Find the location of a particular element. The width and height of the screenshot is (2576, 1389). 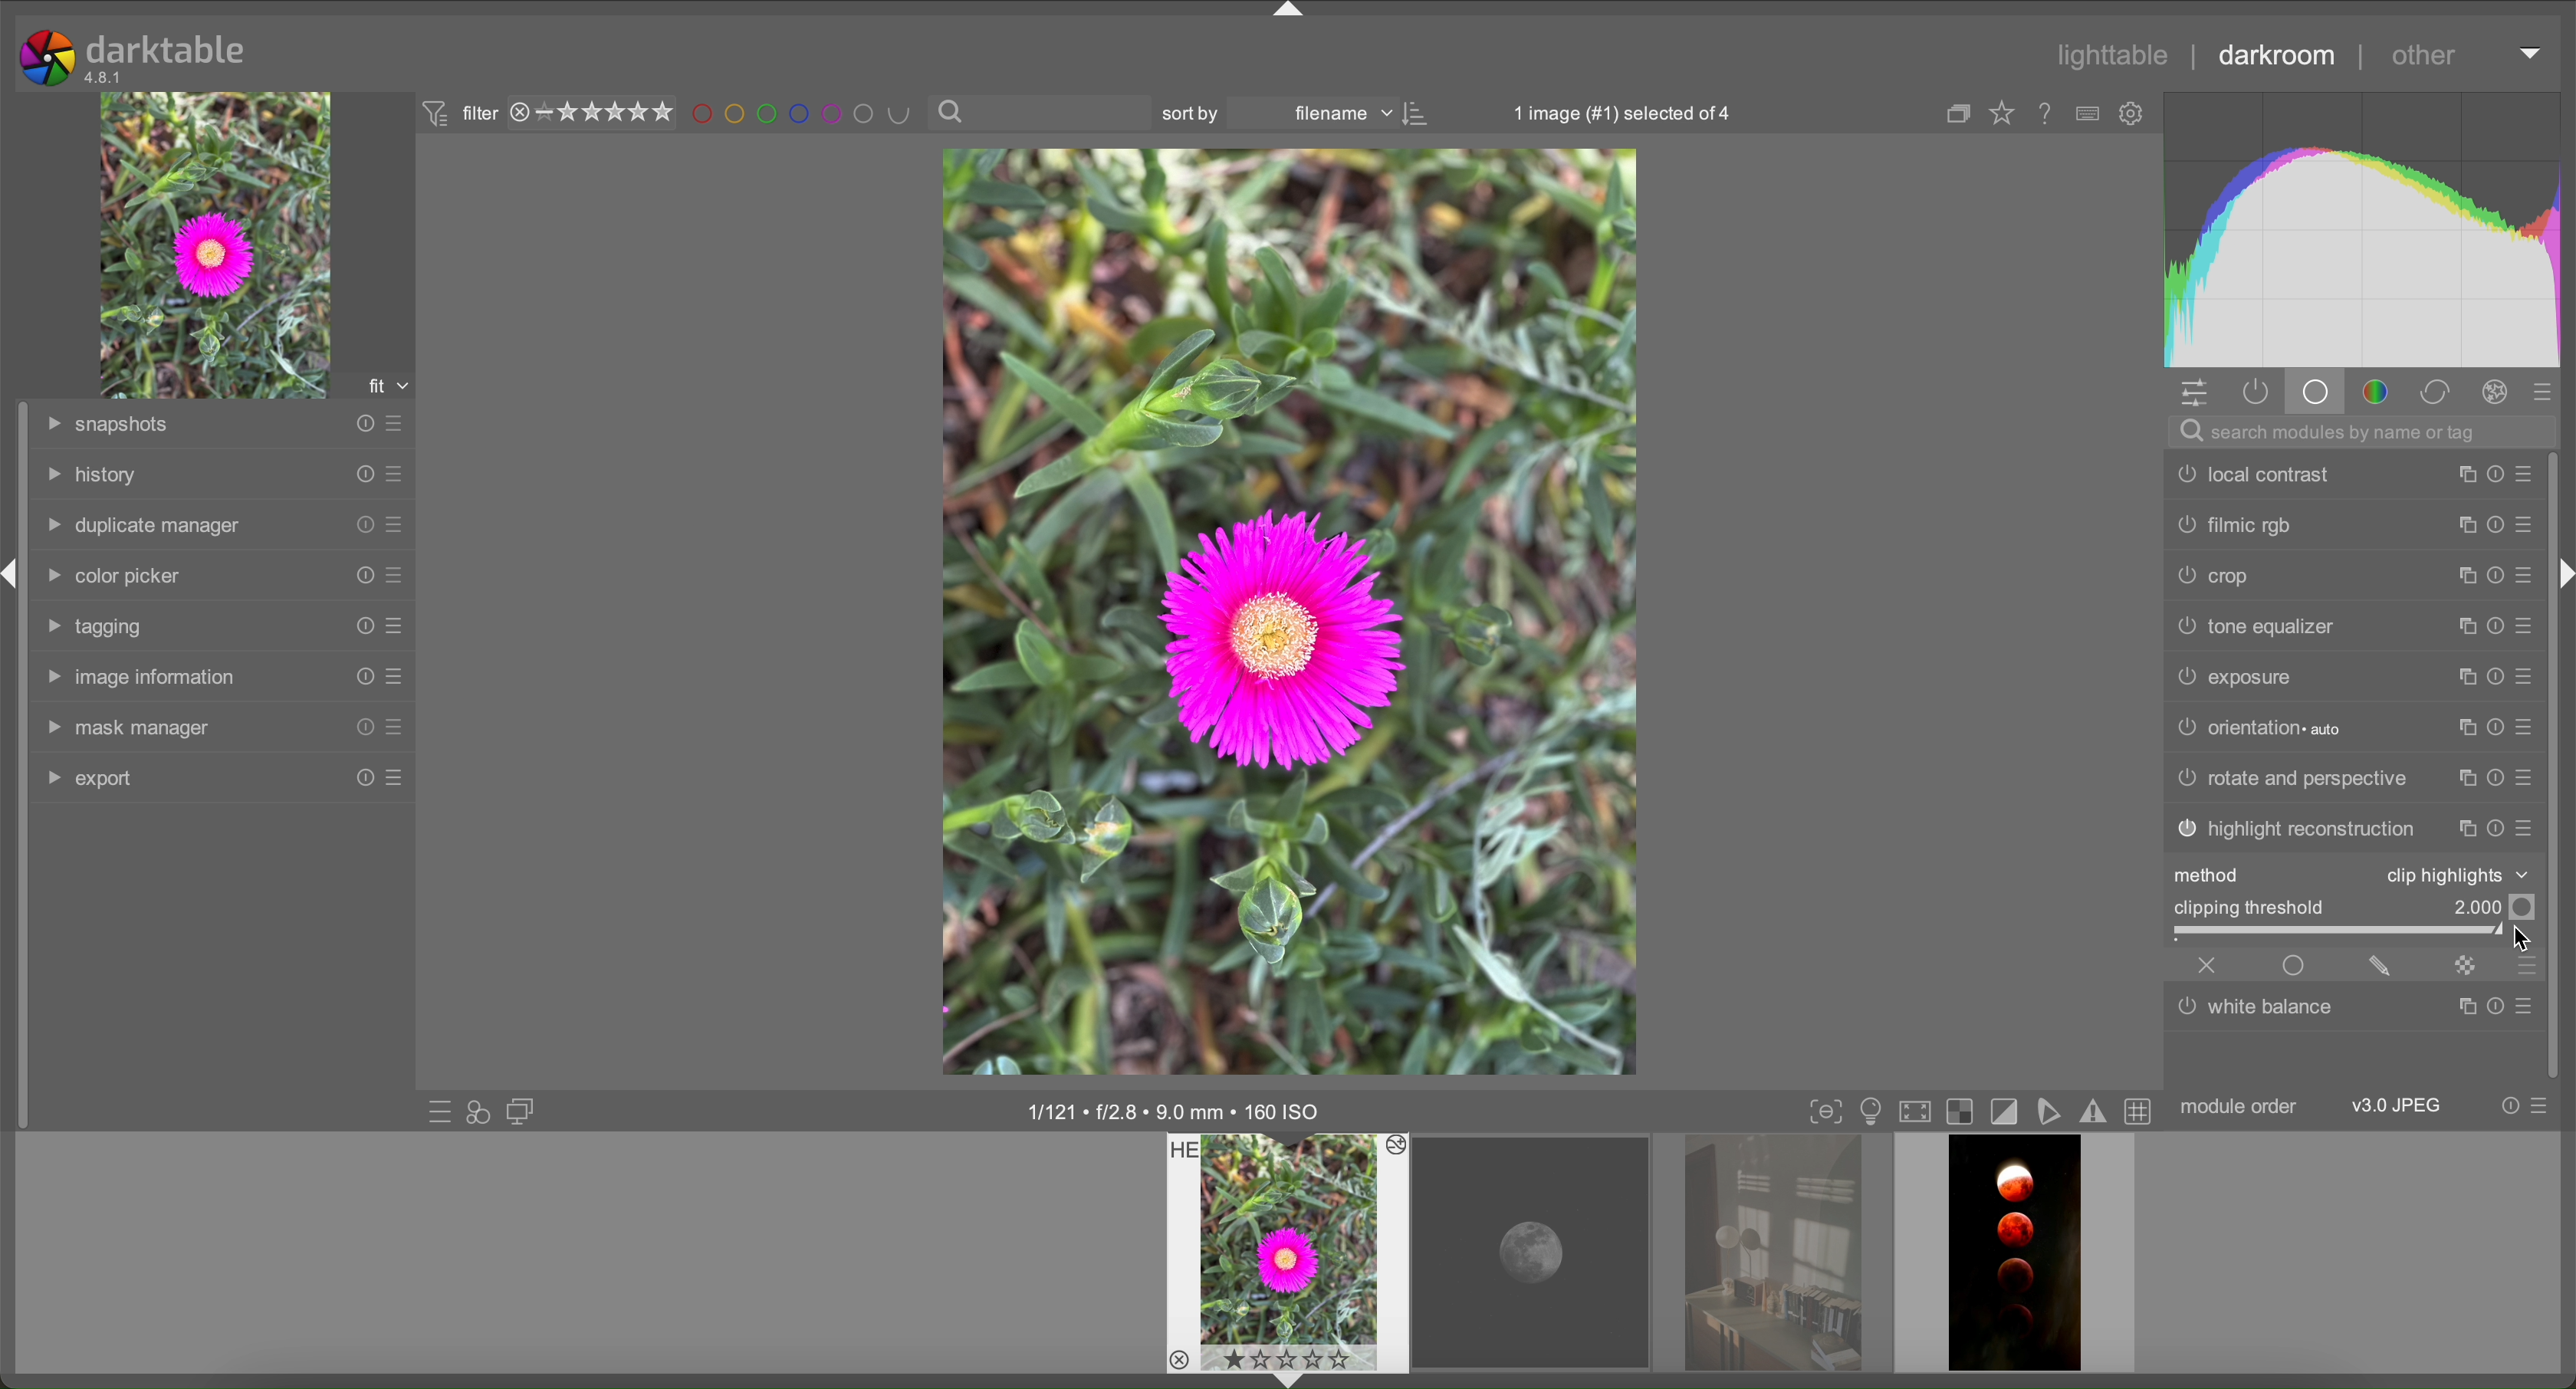

image information tab is located at coordinates (138, 677).